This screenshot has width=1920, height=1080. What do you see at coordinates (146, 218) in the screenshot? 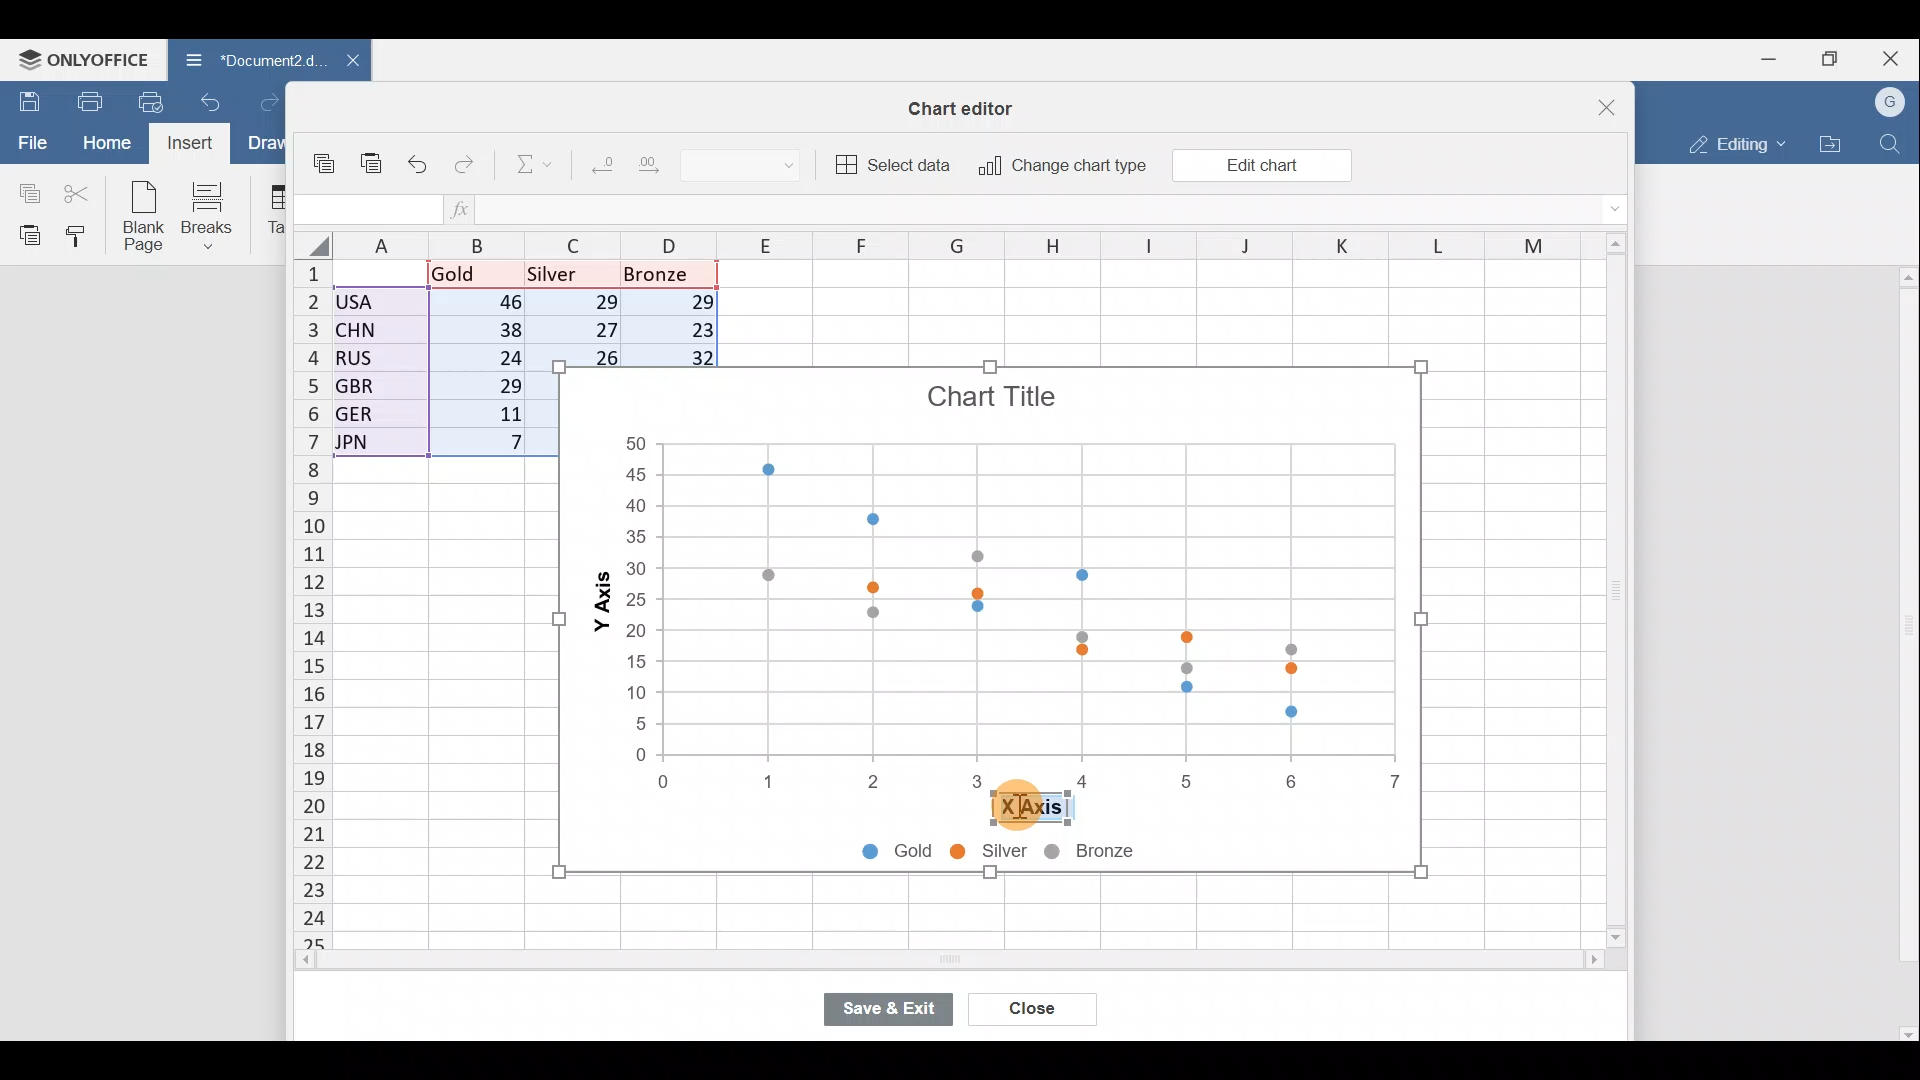
I see `Blank page` at bounding box center [146, 218].